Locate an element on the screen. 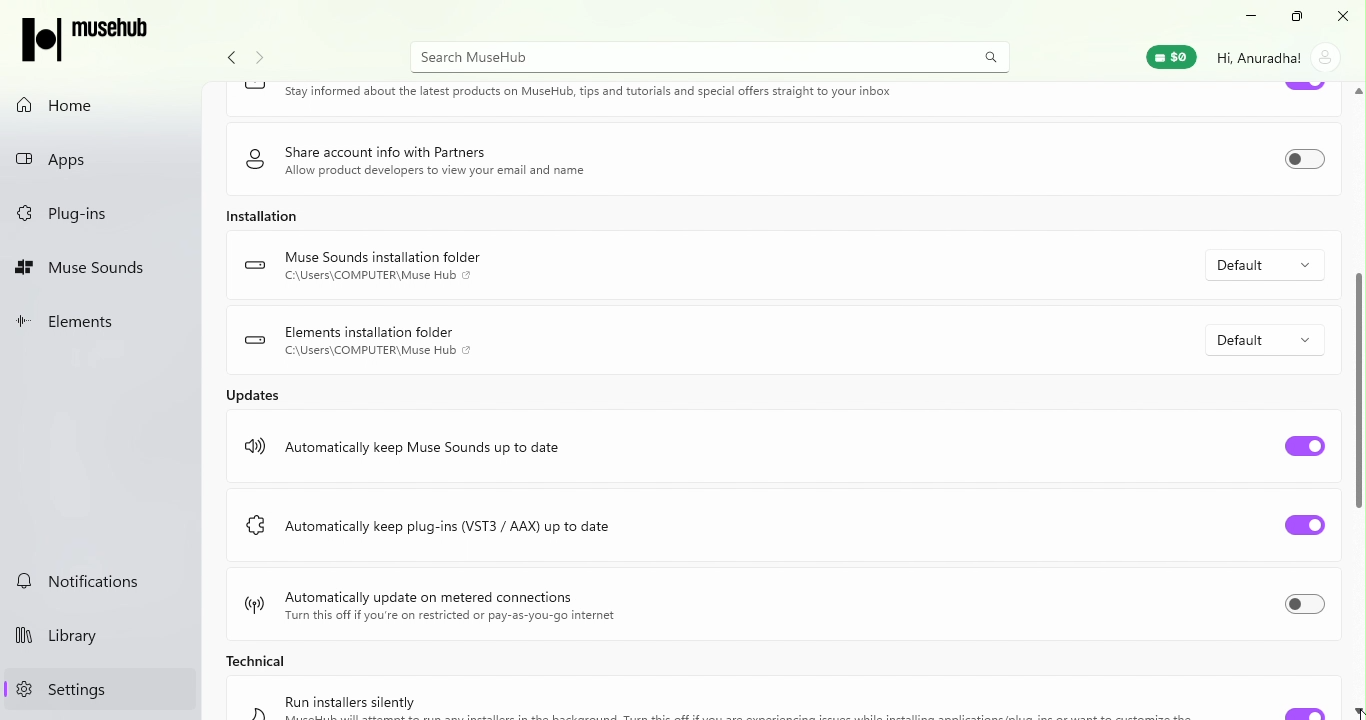  Toggle is located at coordinates (1304, 160).